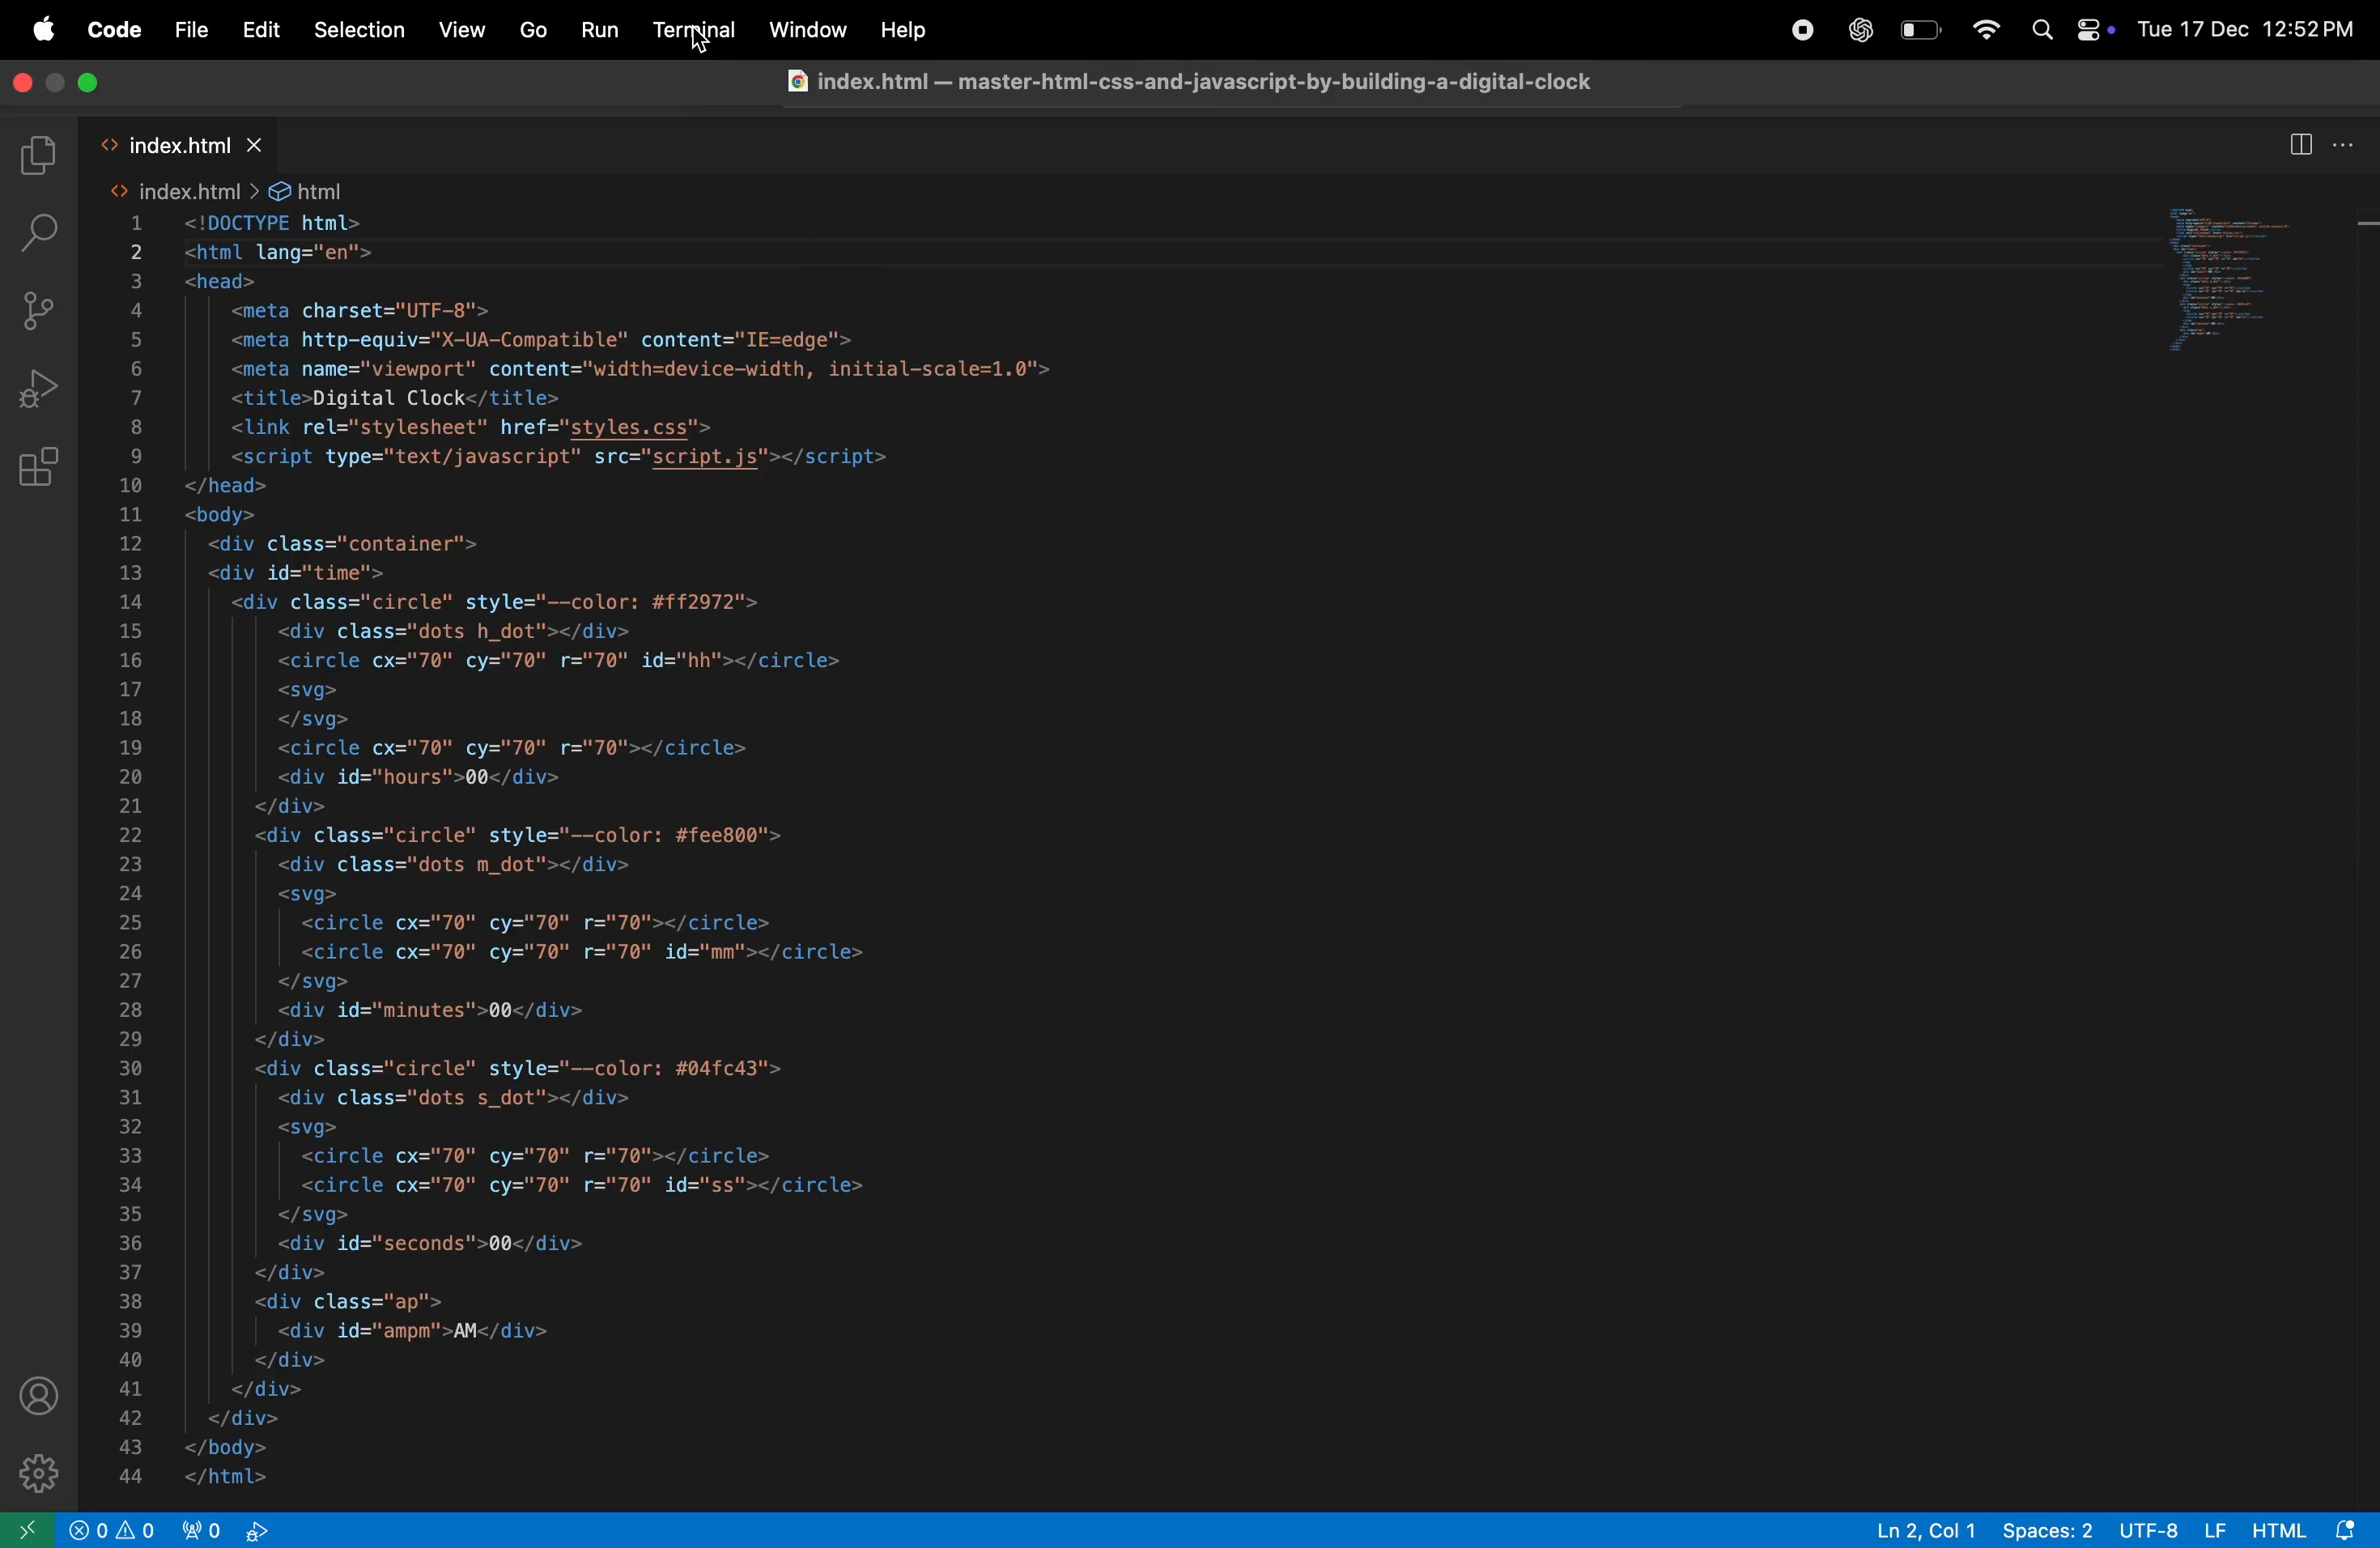 The image size is (2380, 1548). Describe the element at coordinates (81, 85) in the screenshot. I see `close` at that location.